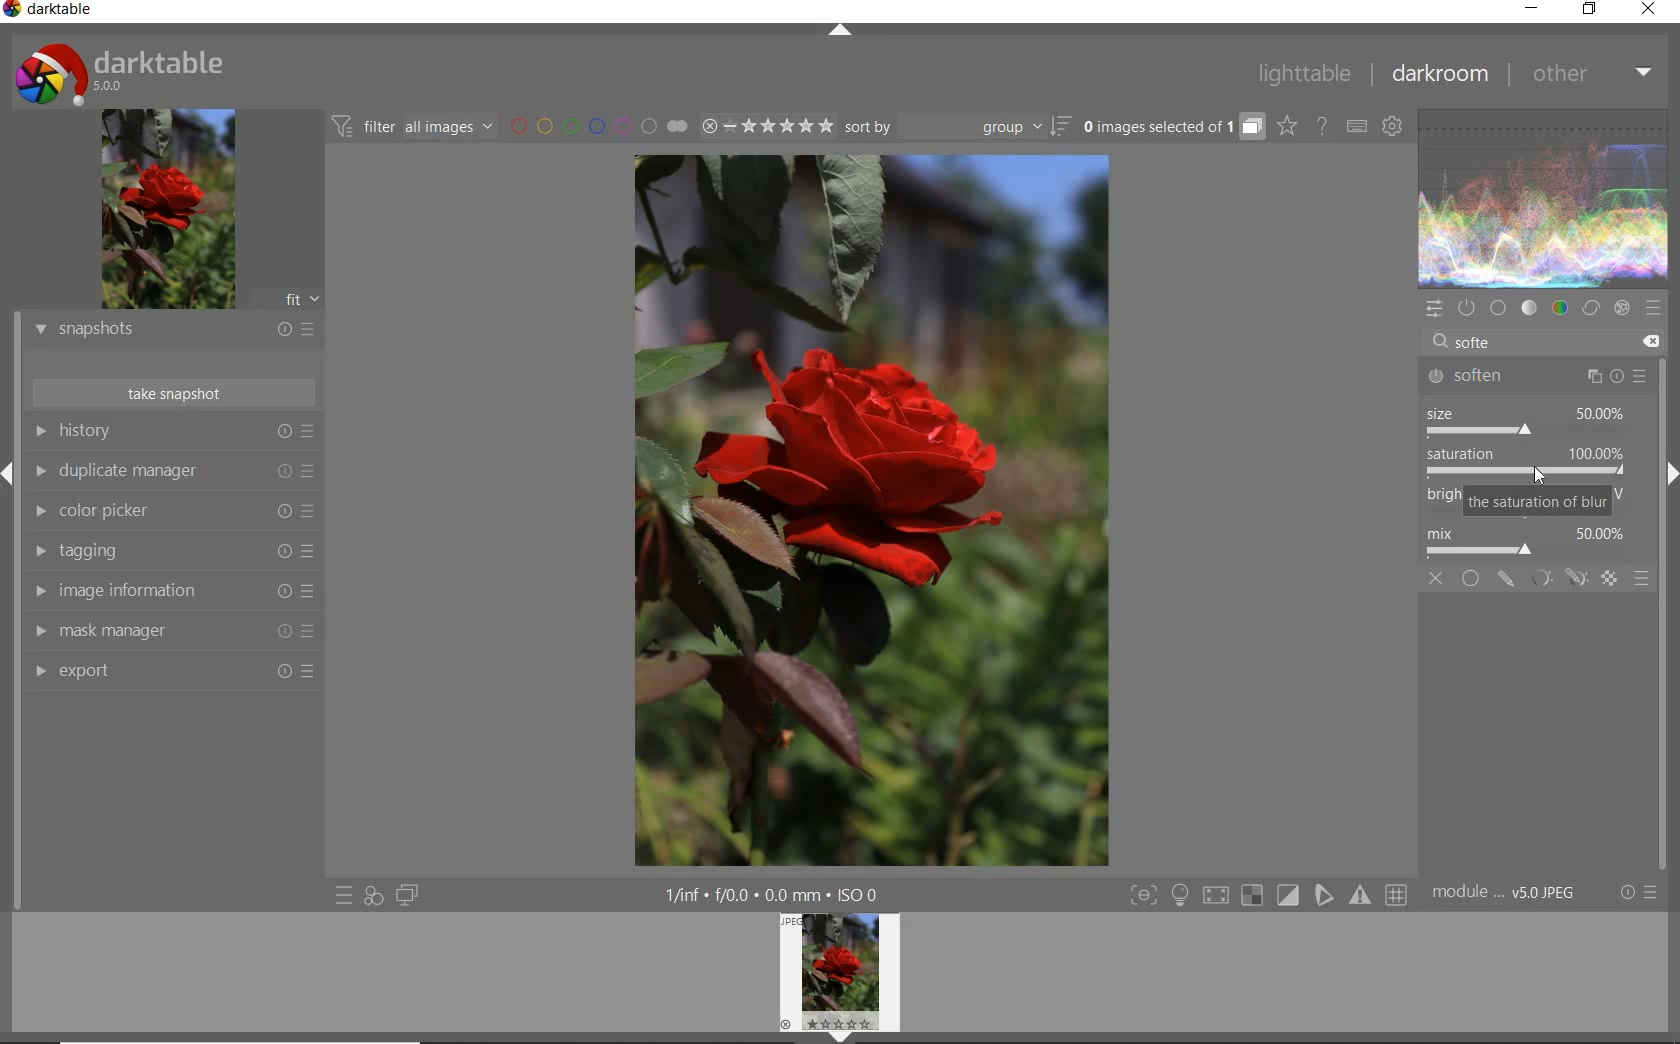 The height and width of the screenshot is (1044, 1680). What do you see at coordinates (1307, 75) in the screenshot?
I see `lighttable` at bounding box center [1307, 75].